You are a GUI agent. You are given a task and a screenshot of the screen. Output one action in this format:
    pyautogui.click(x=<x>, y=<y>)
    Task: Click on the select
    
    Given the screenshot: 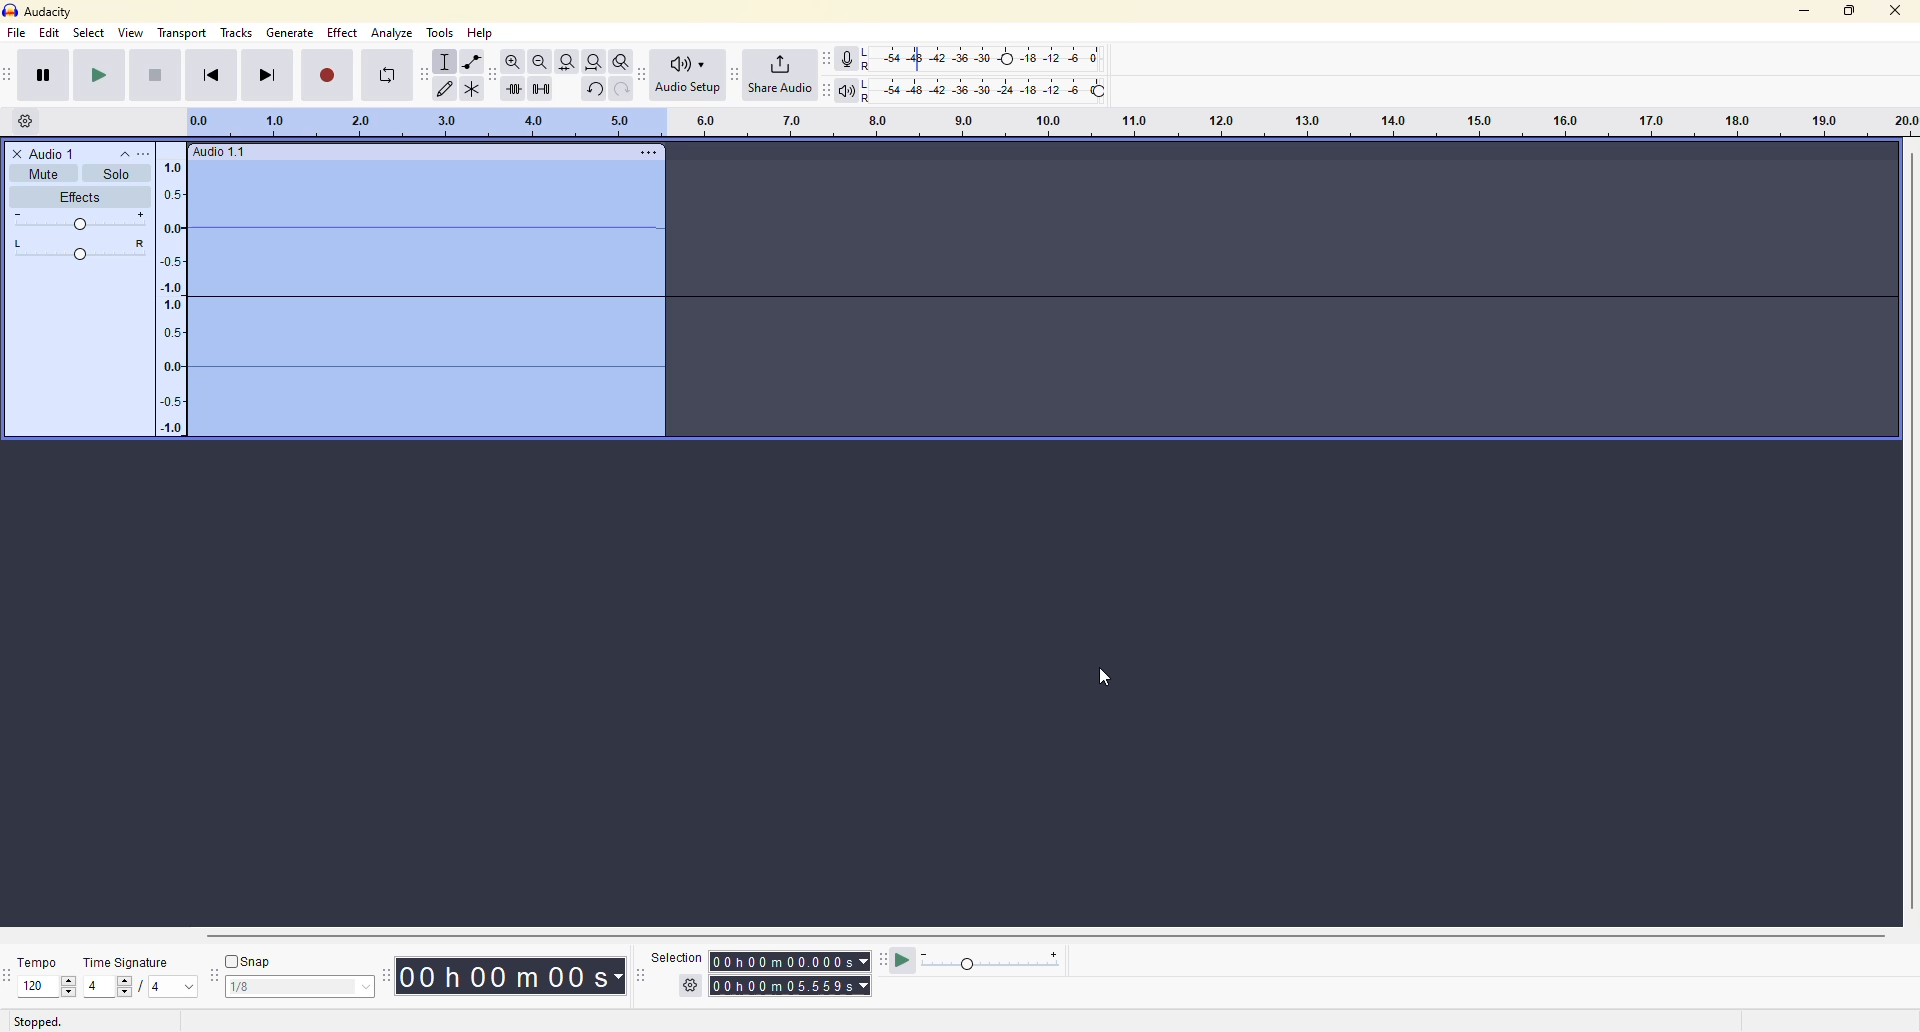 What is the action you would take?
    pyautogui.click(x=361, y=988)
    